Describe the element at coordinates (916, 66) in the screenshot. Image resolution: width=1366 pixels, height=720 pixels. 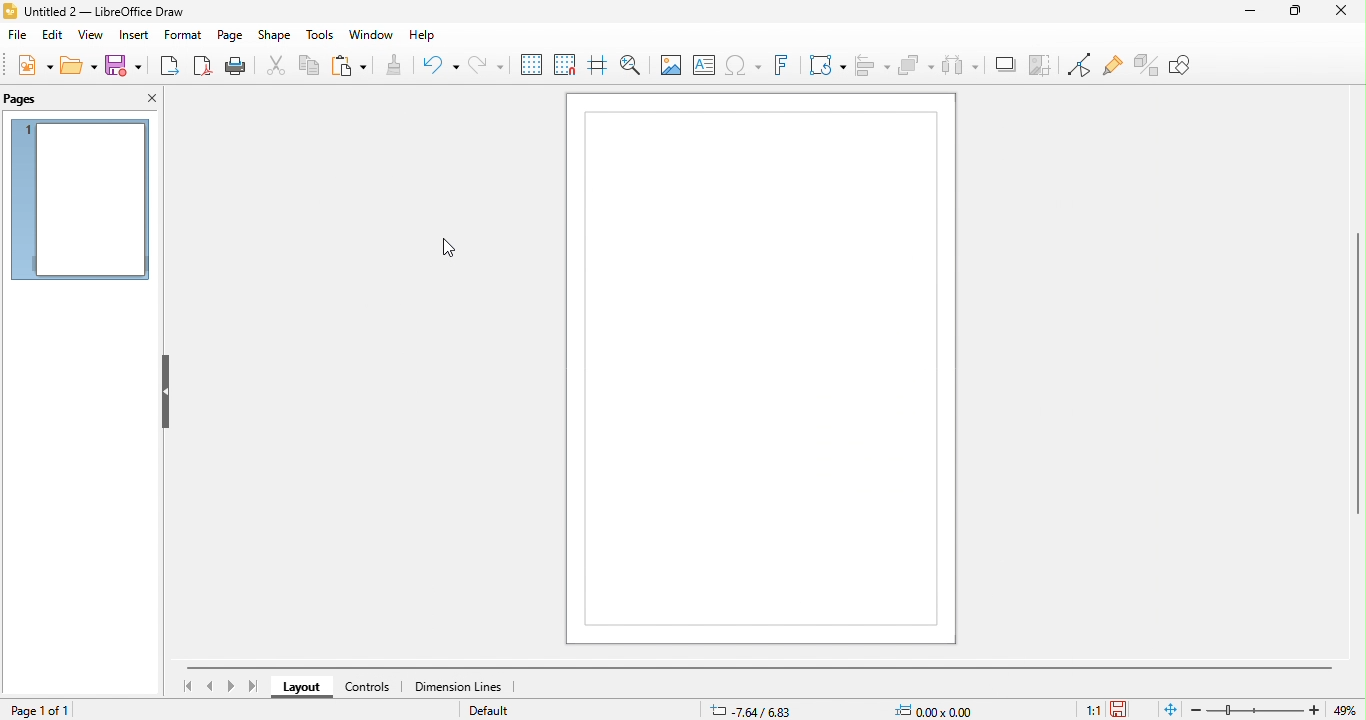
I see `arrange` at that location.